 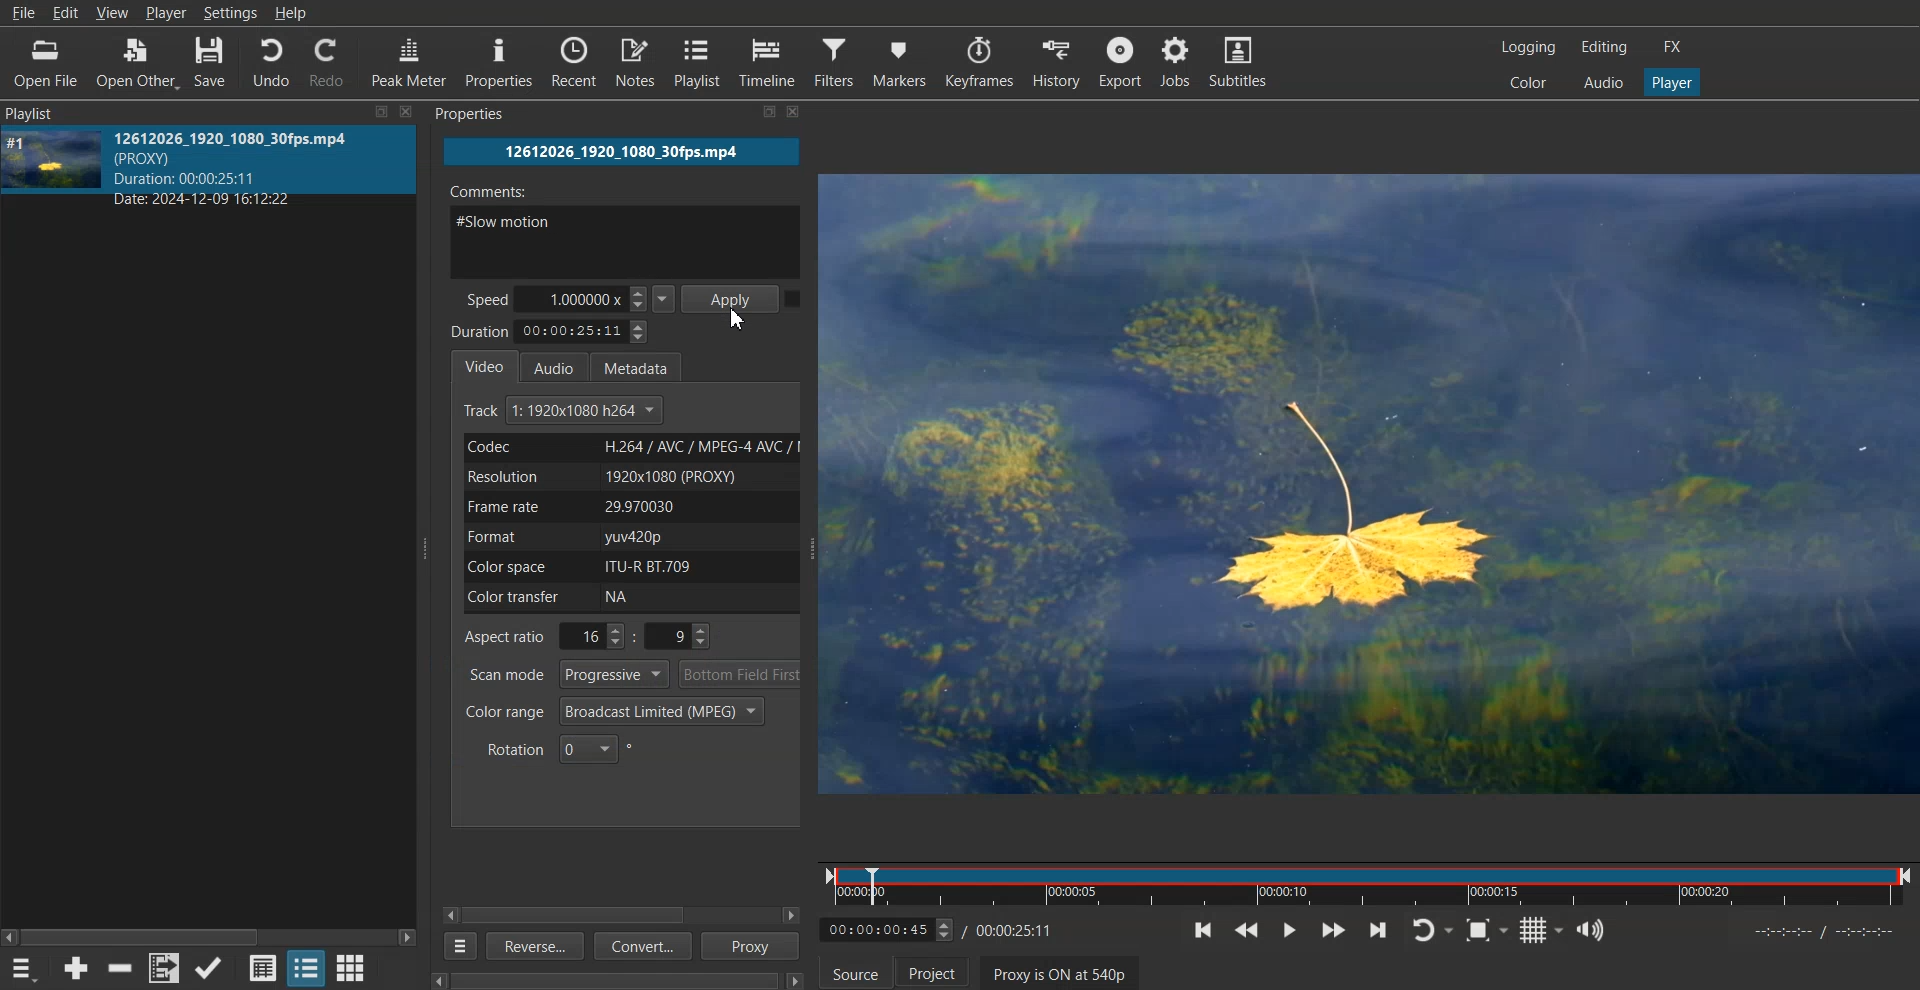 What do you see at coordinates (76, 967) in the screenshot?
I see `Add source to the playlist` at bounding box center [76, 967].